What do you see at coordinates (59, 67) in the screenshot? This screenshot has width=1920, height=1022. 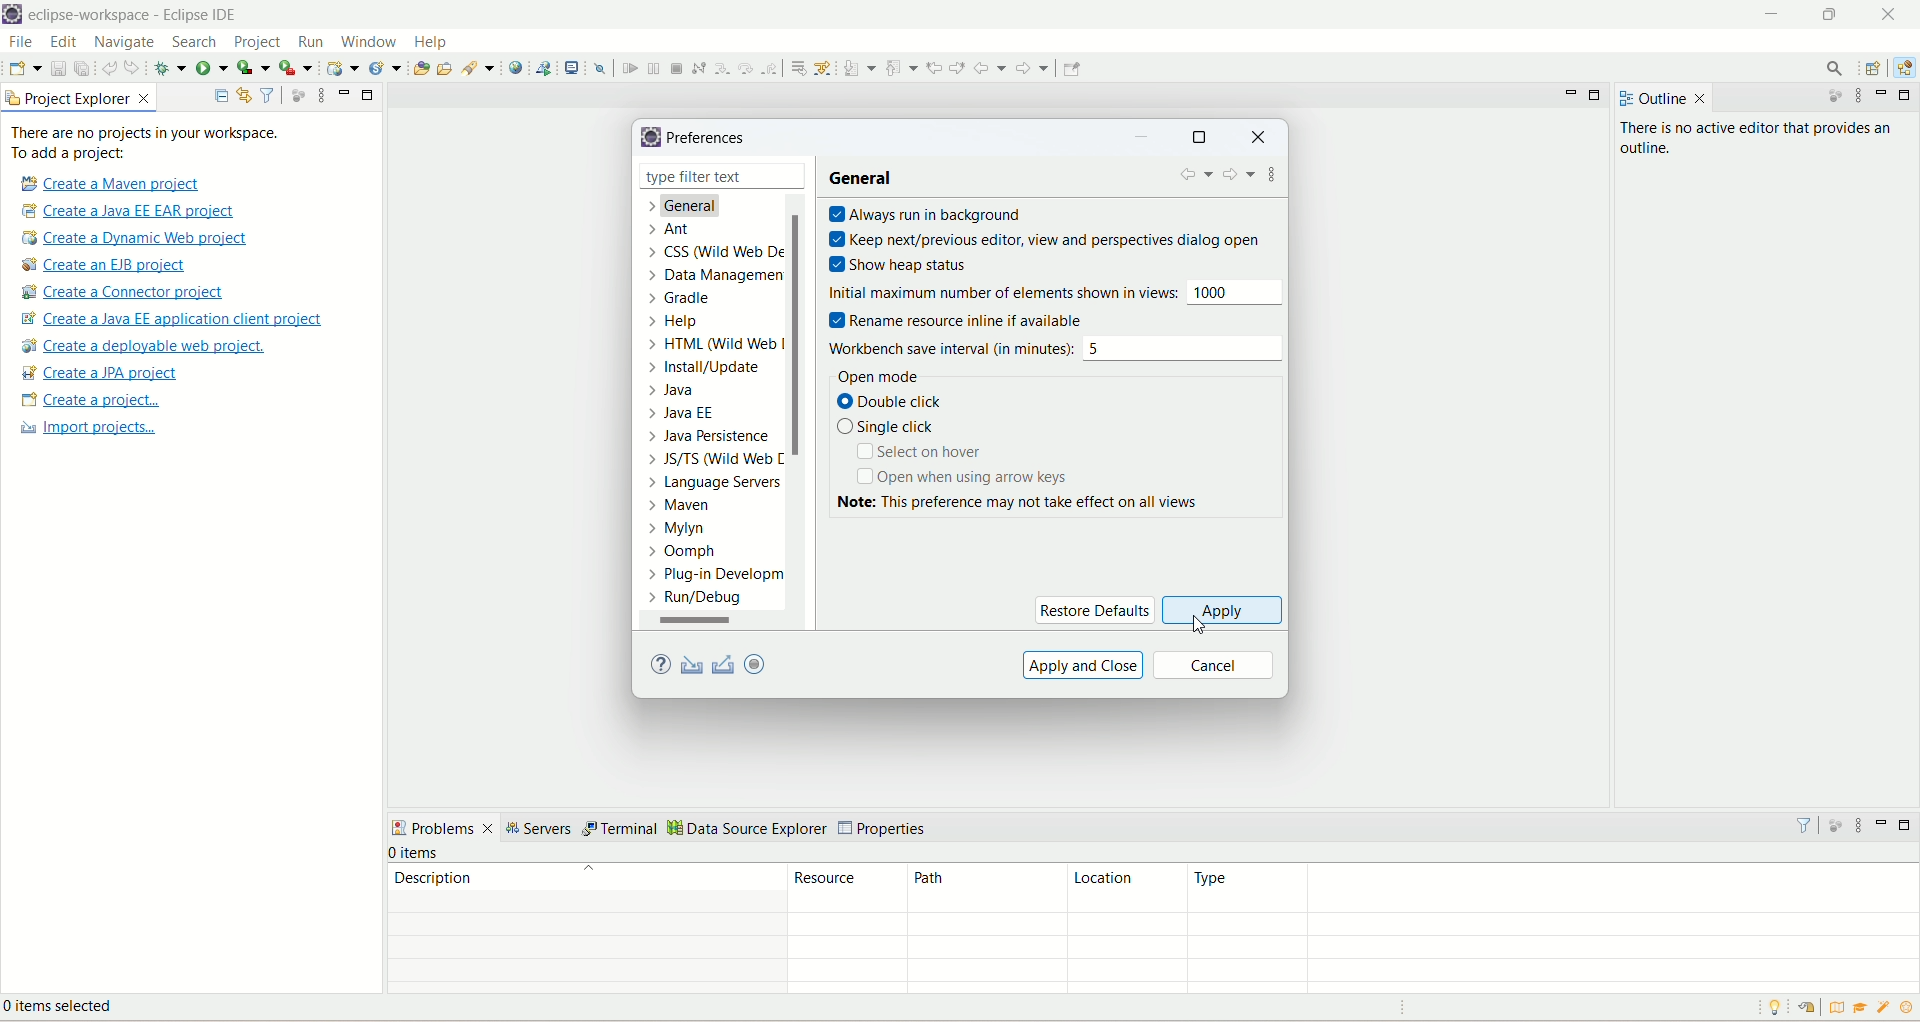 I see `save` at bounding box center [59, 67].